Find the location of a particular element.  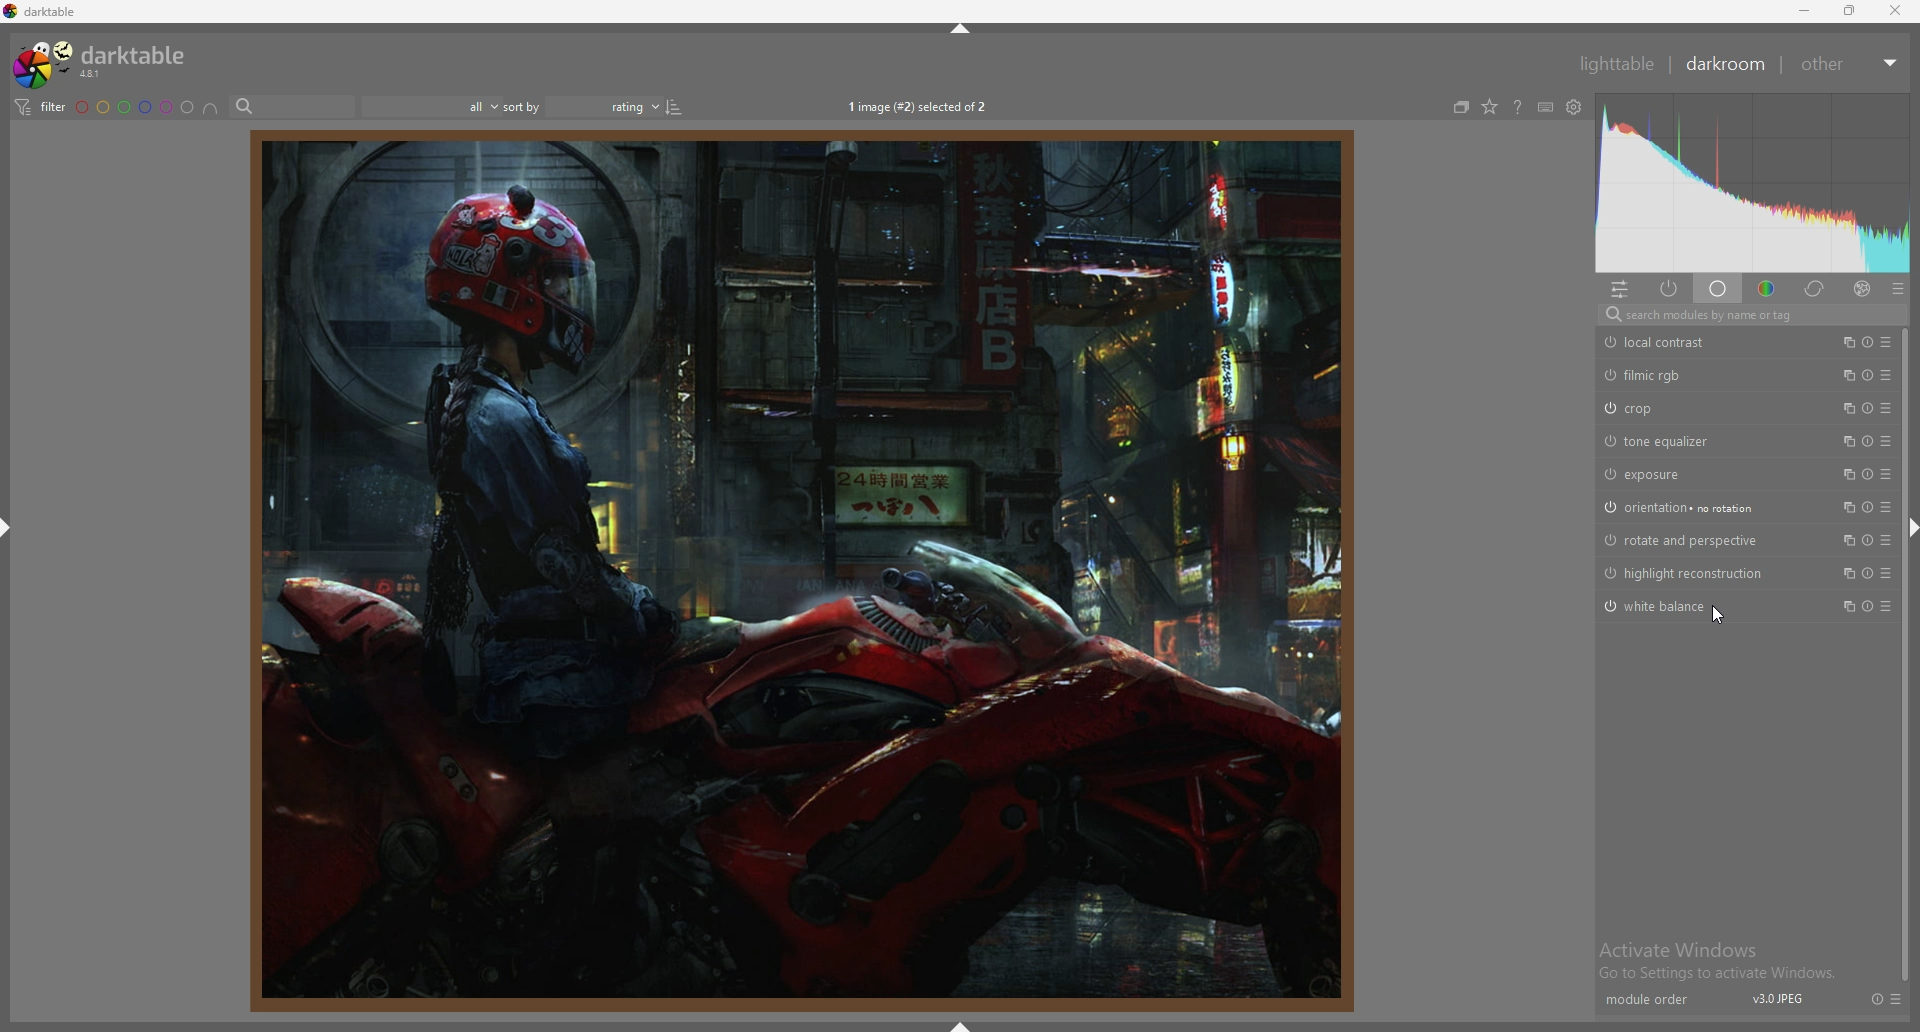

presets is located at coordinates (1886, 442).